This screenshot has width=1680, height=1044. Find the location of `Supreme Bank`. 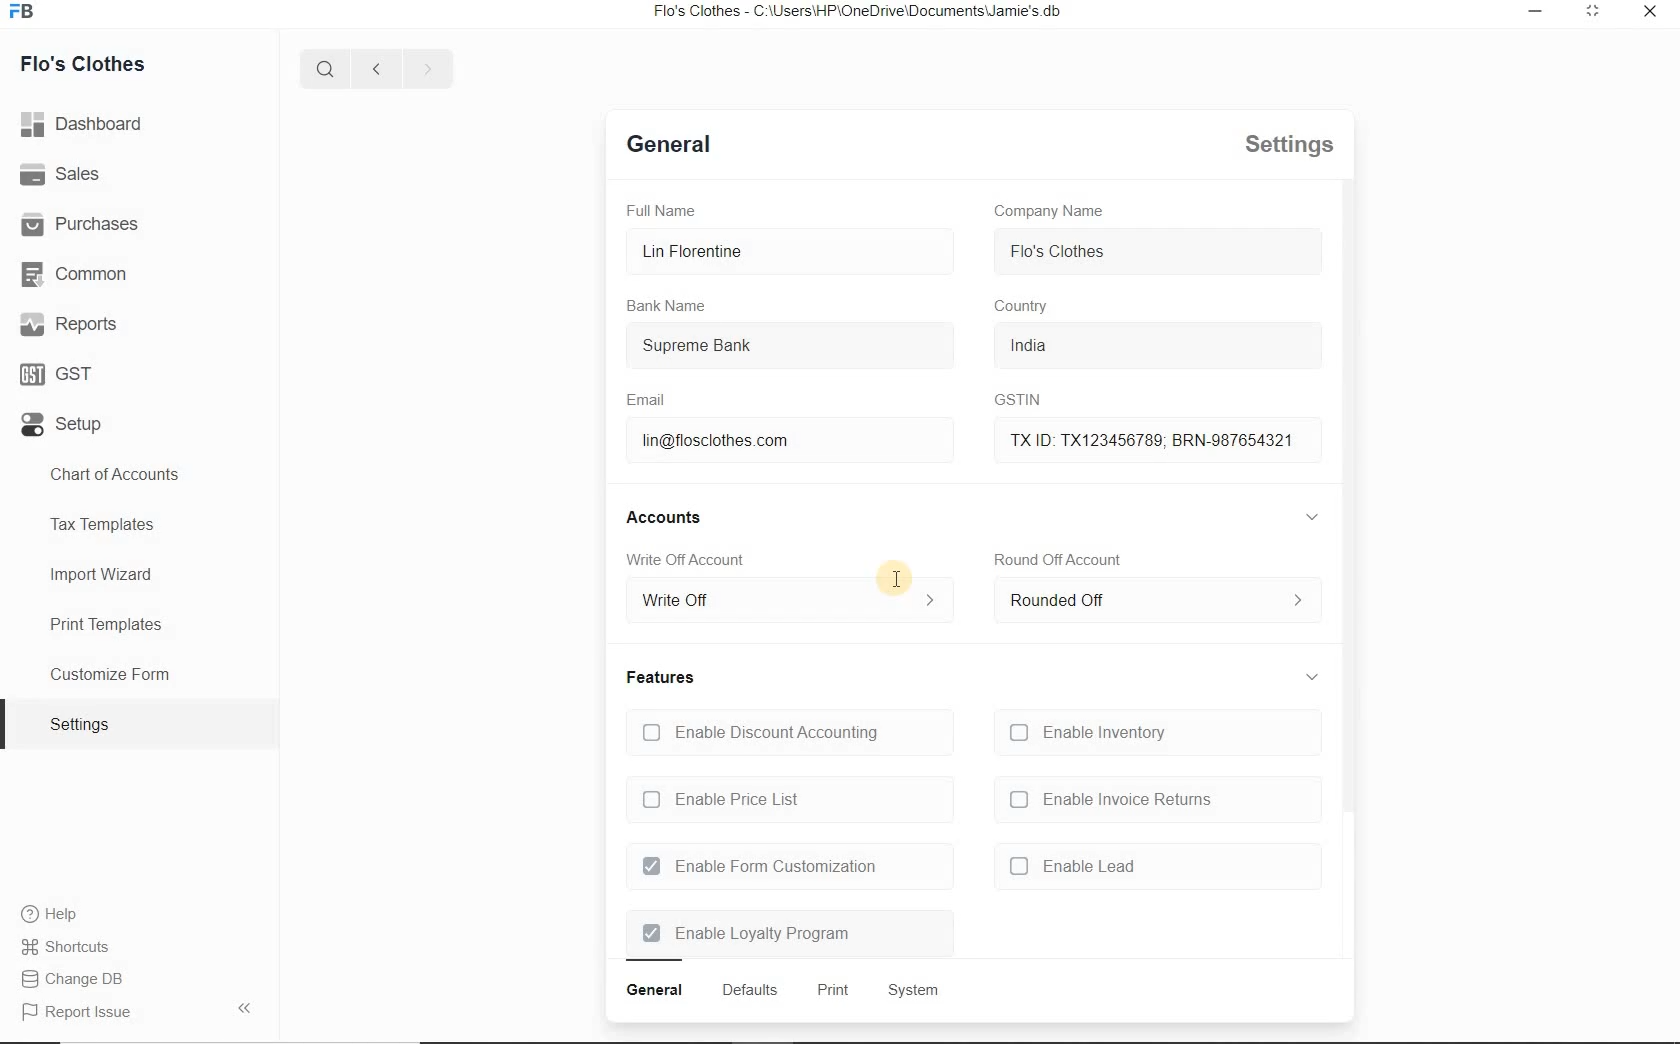

Supreme Bank is located at coordinates (699, 345).